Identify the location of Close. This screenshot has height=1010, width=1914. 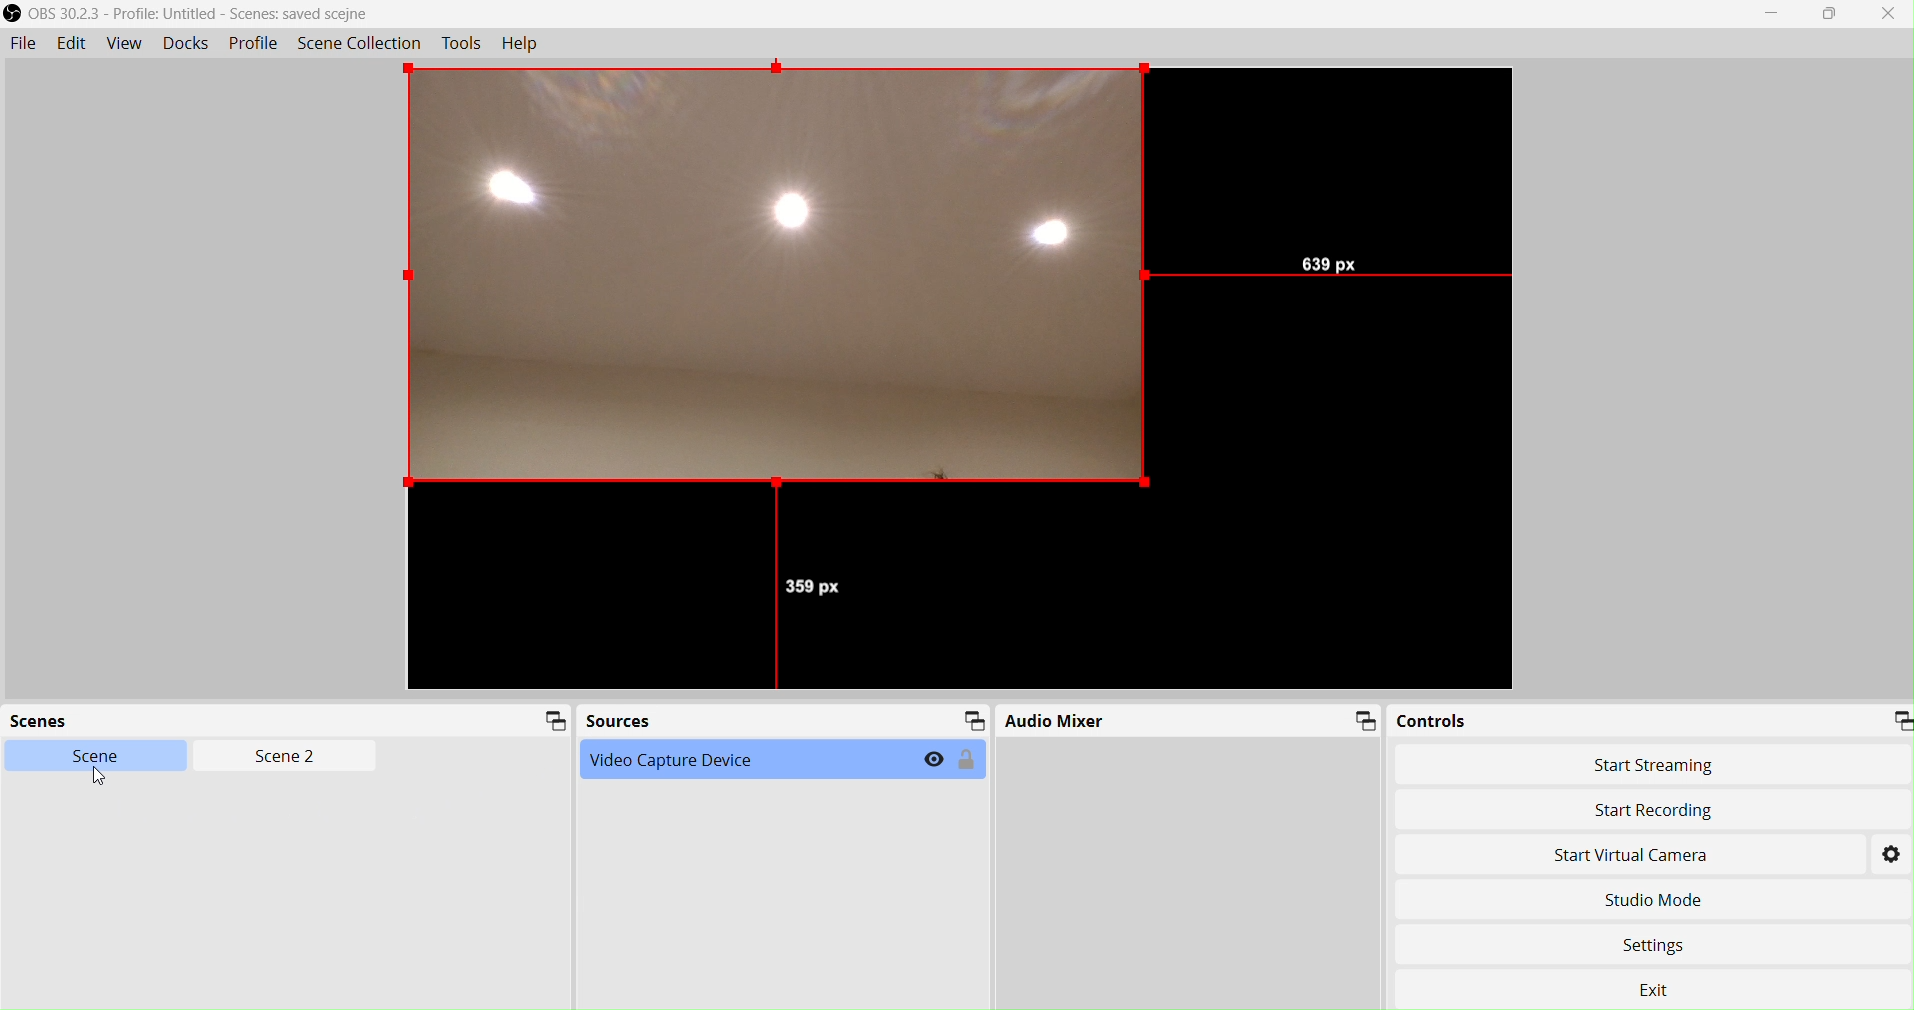
(1888, 13).